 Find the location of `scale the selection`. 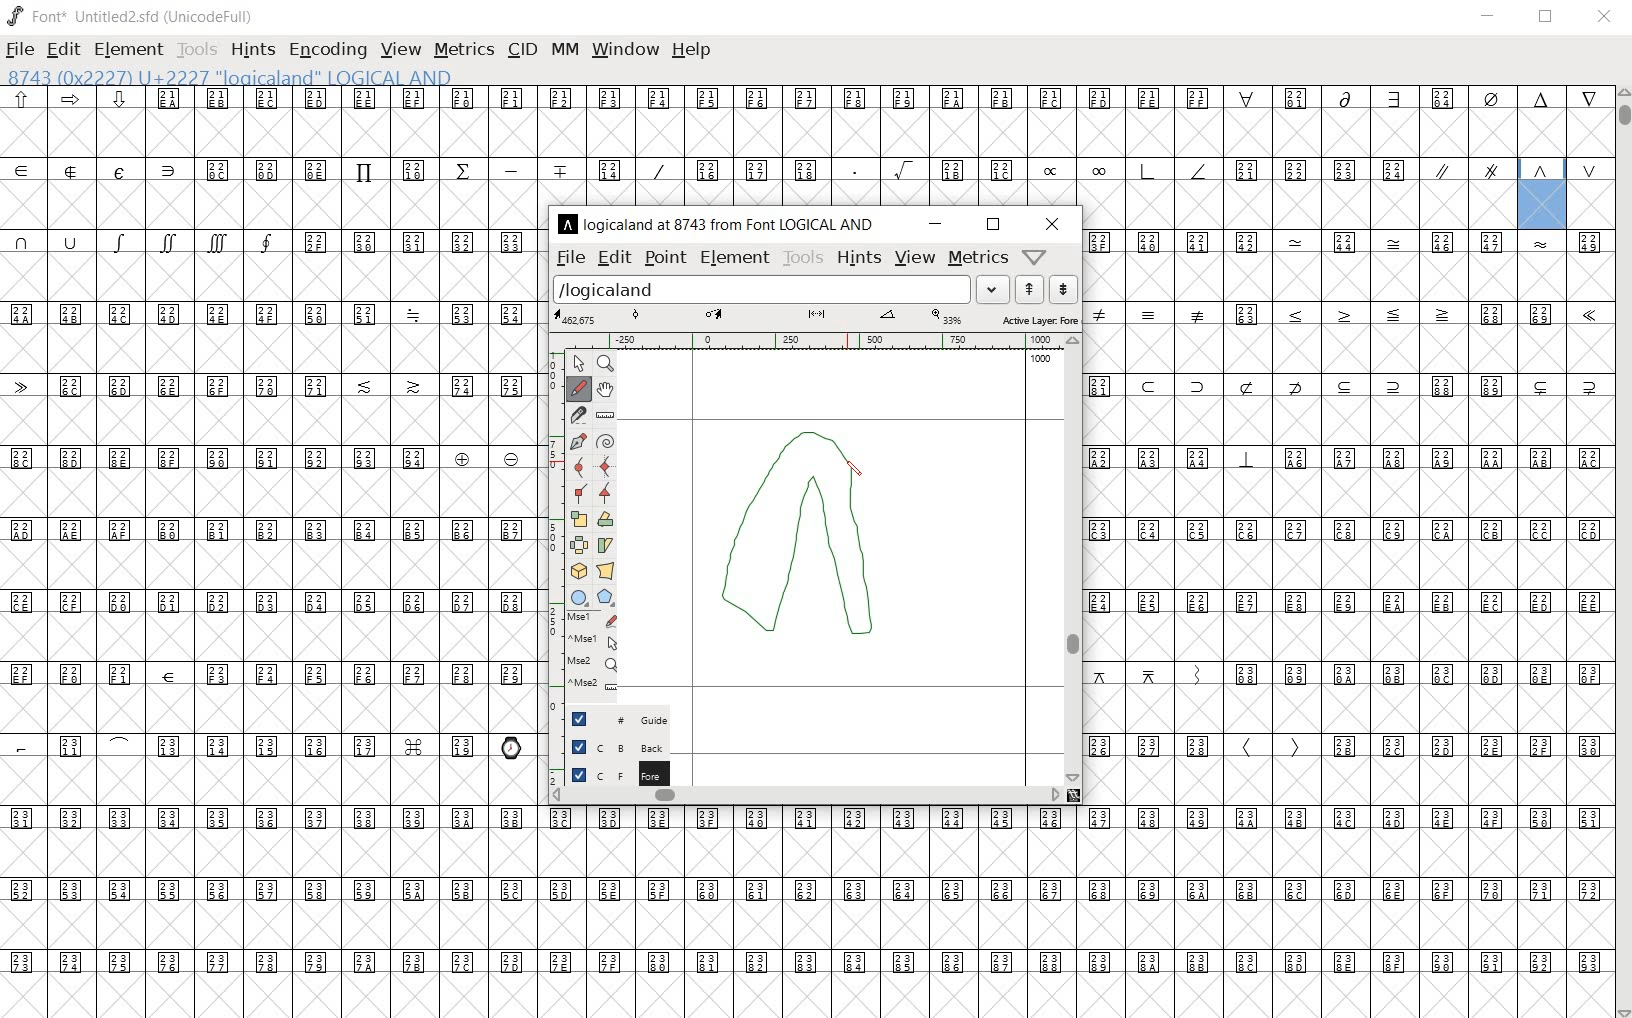

scale the selection is located at coordinates (580, 520).